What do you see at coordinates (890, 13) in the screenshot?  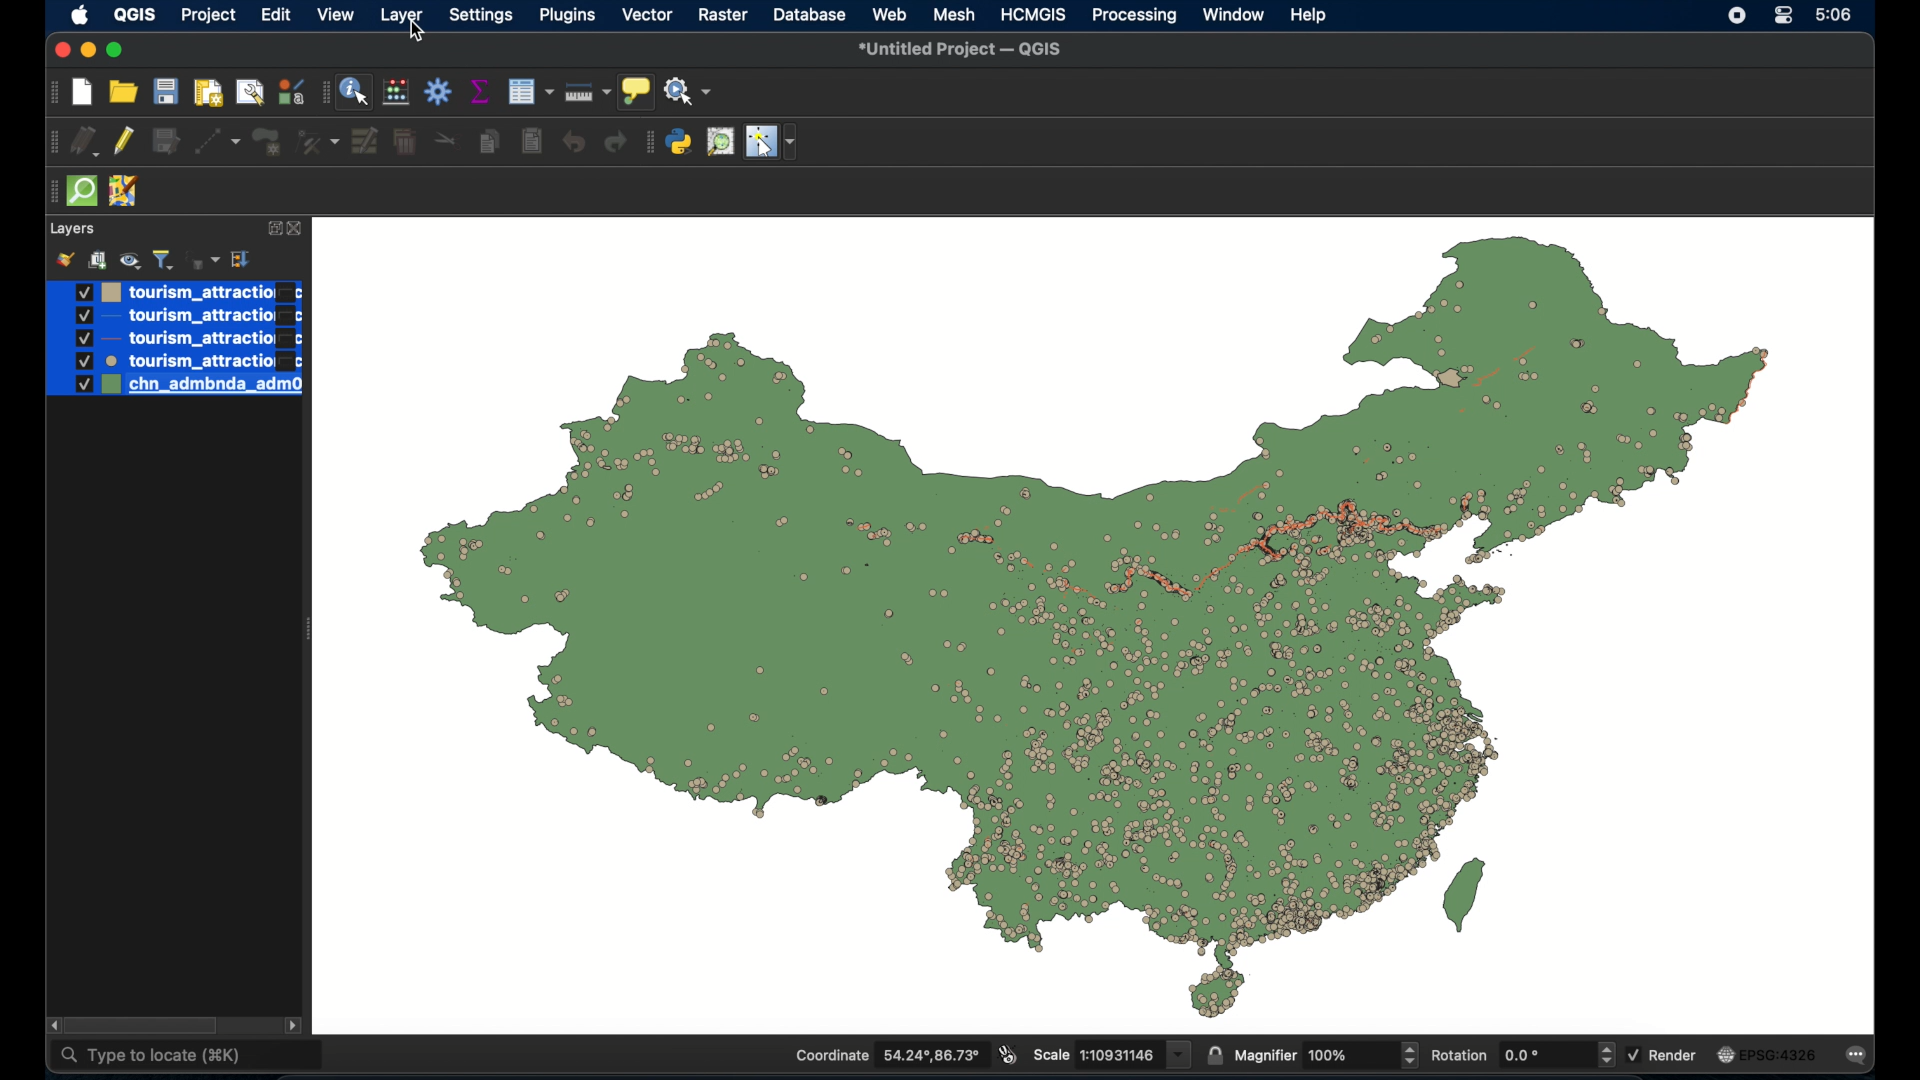 I see `web` at bounding box center [890, 13].